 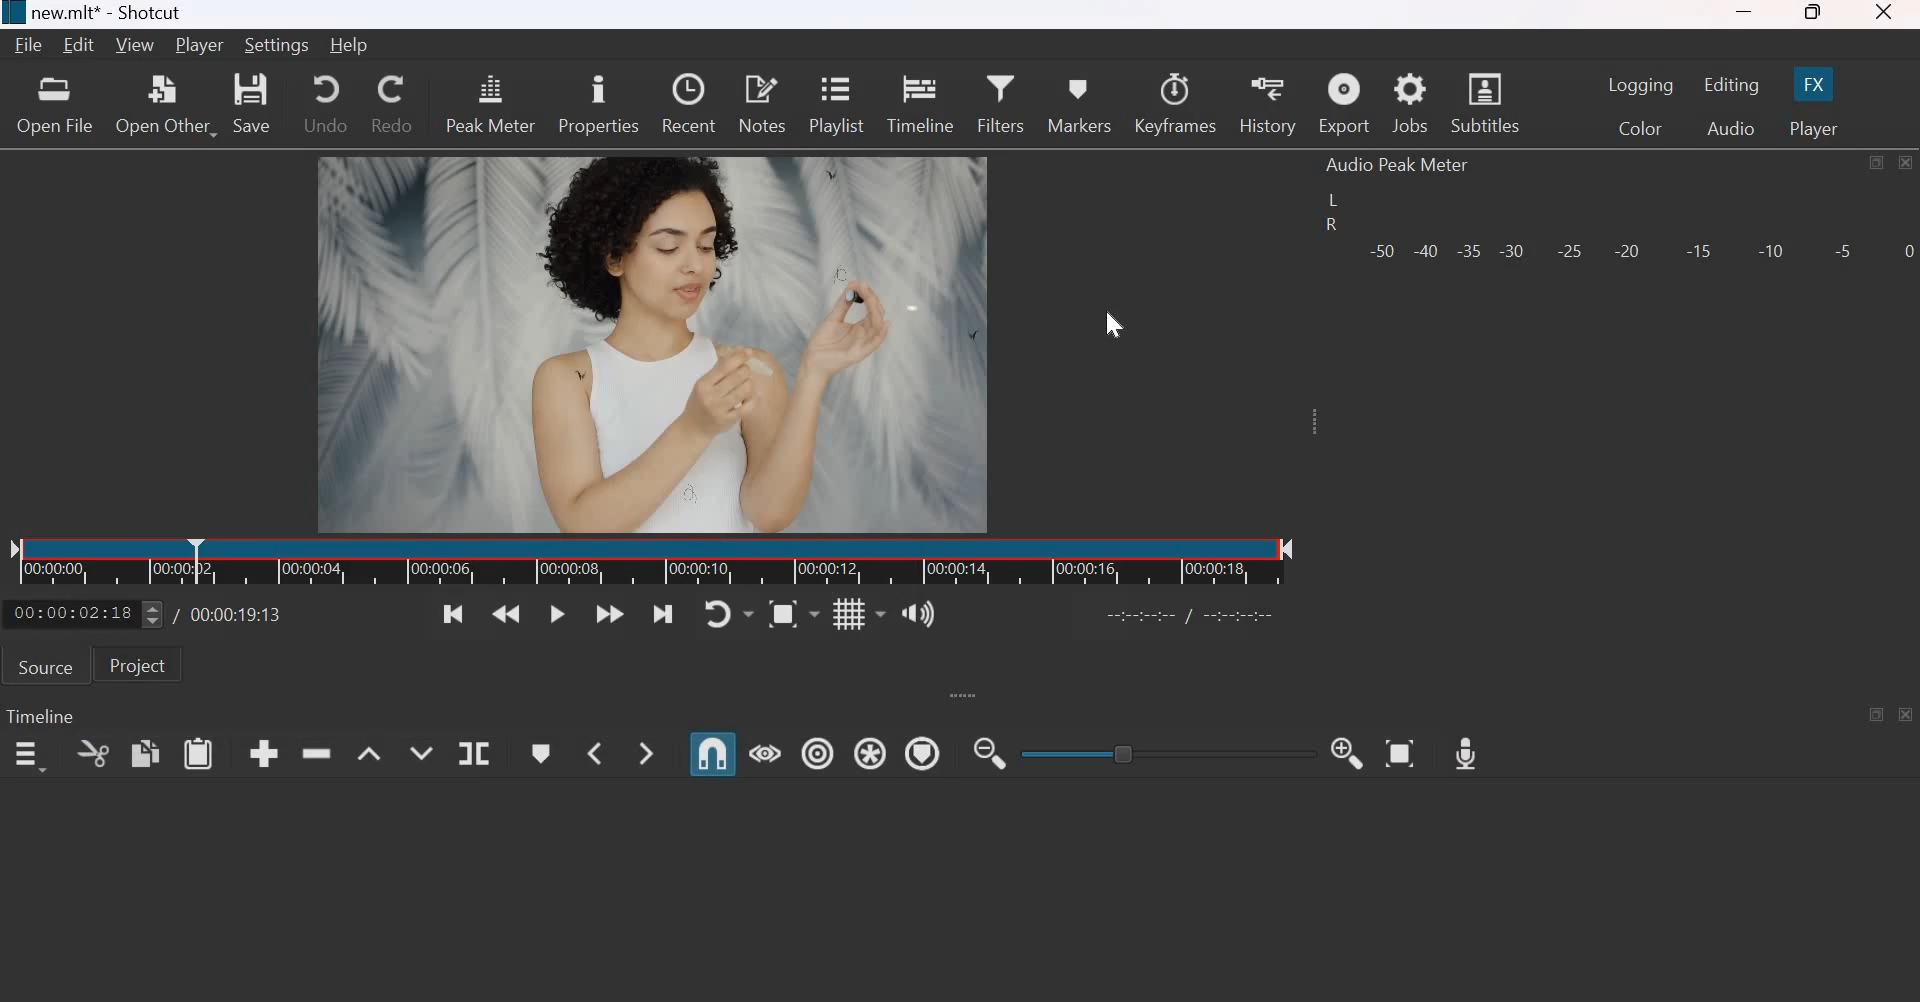 I want to click on FX, so click(x=1814, y=84).